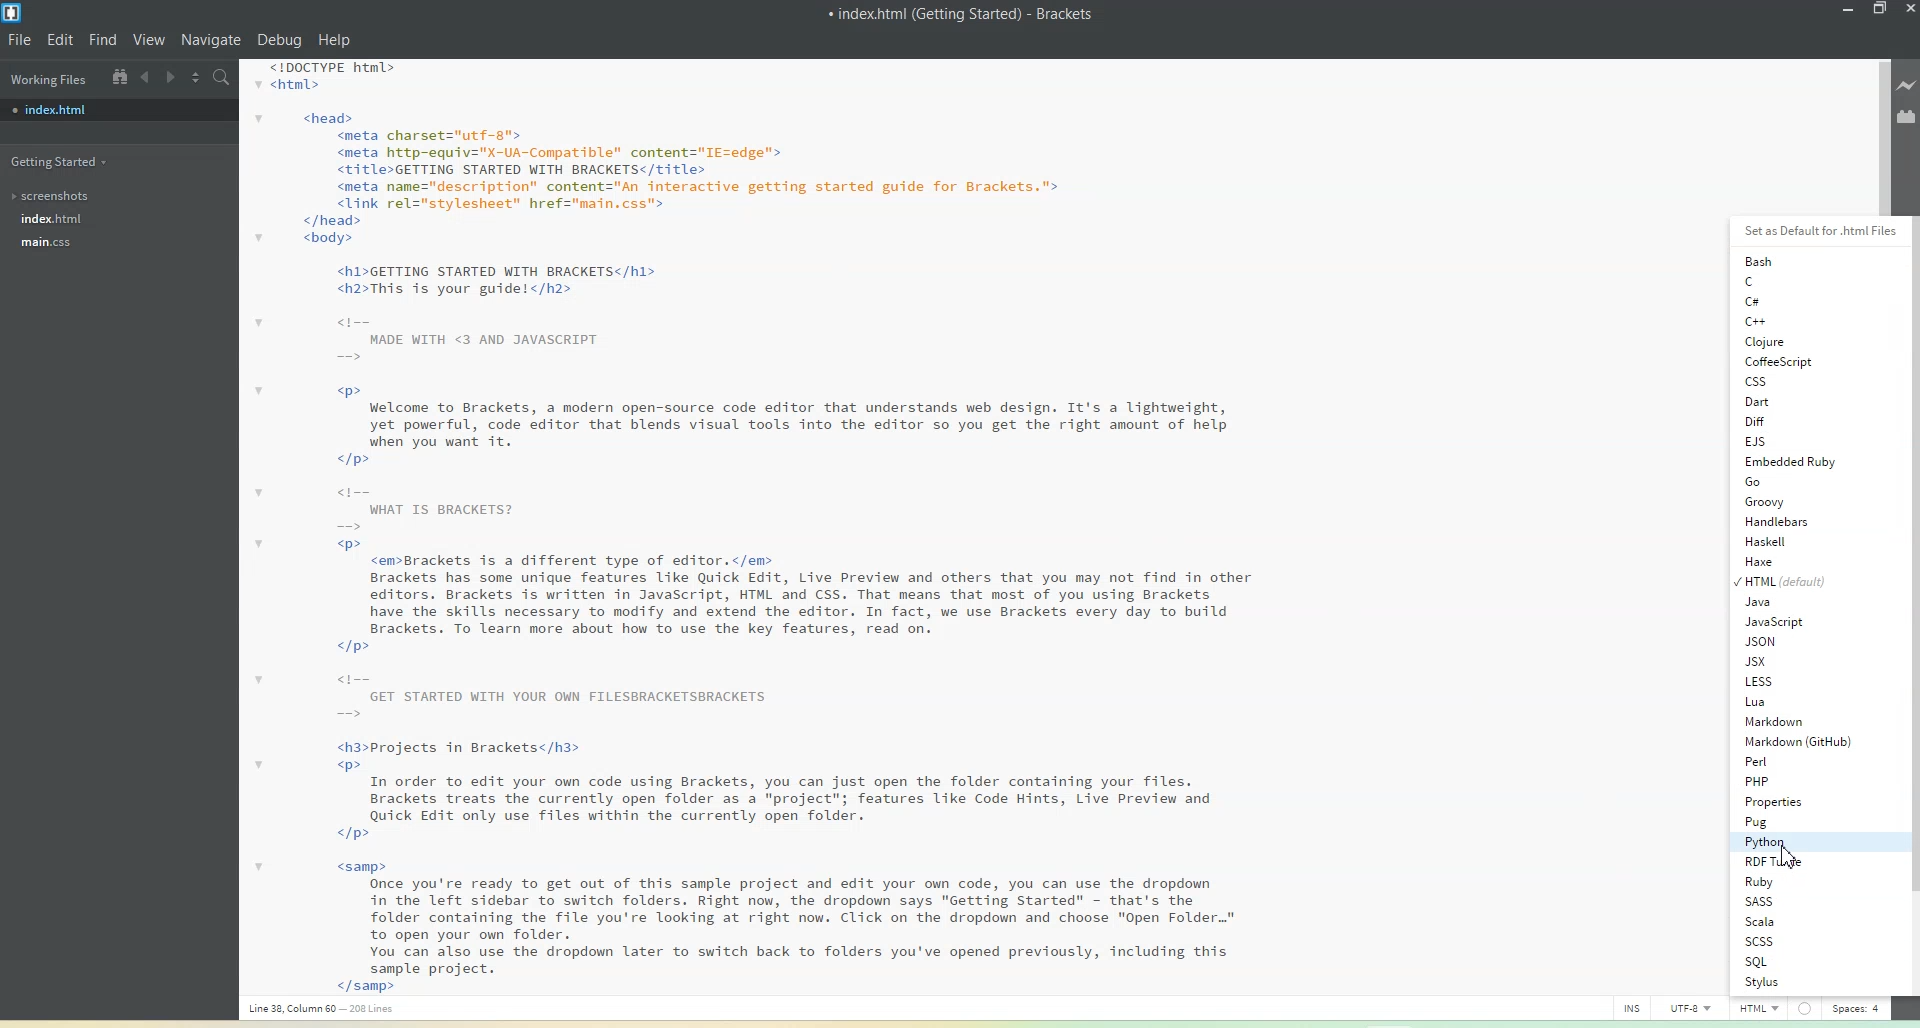 The height and width of the screenshot is (1028, 1920). I want to click on C, so click(1782, 281).